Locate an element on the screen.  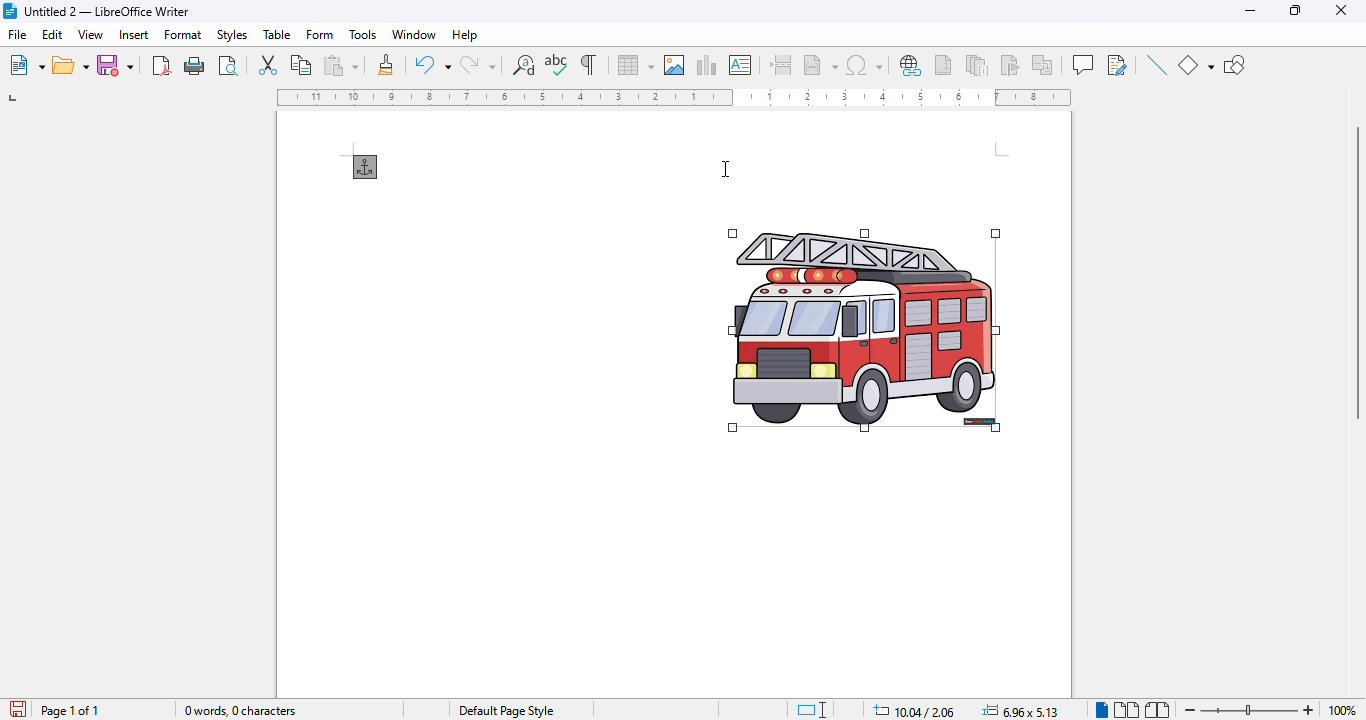
insert comment is located at coordinates (1083, 64).